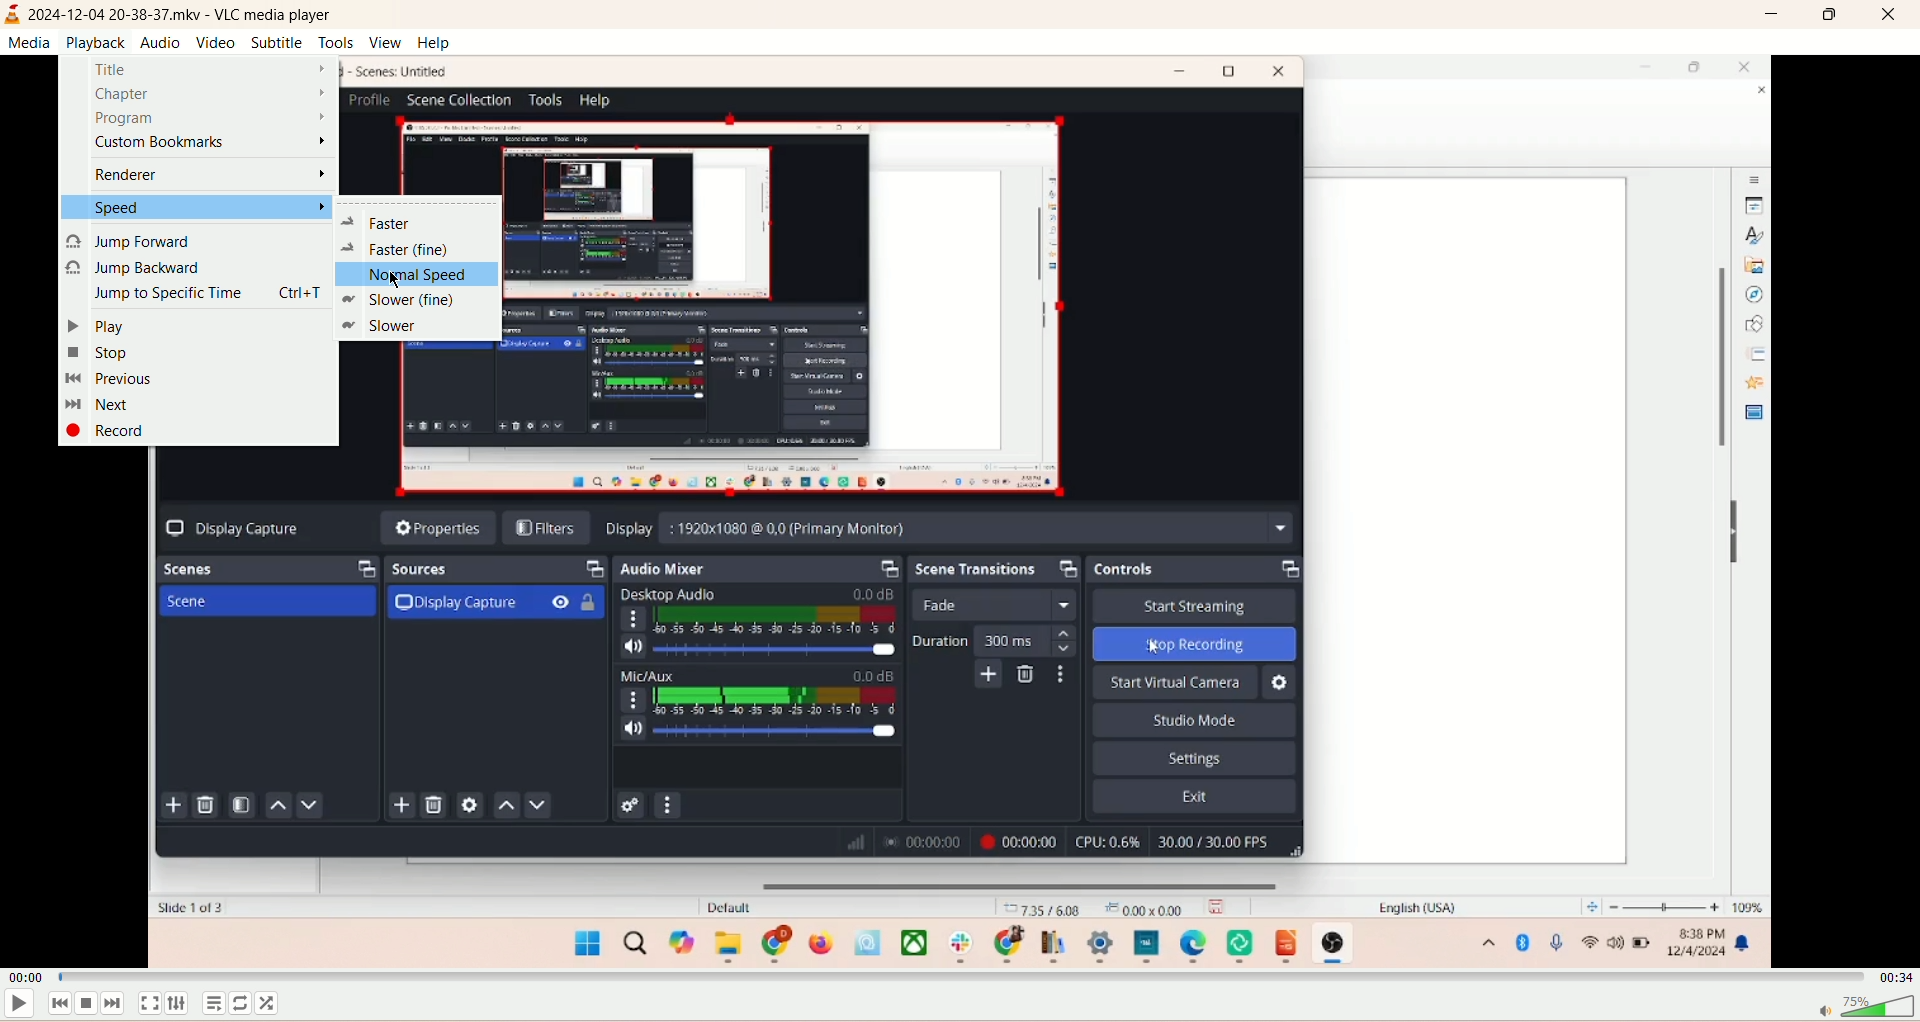  What do you see at coordinates (1831, 18) in the screenshot?
I see `maximize` at bounding box center [1831, 18].